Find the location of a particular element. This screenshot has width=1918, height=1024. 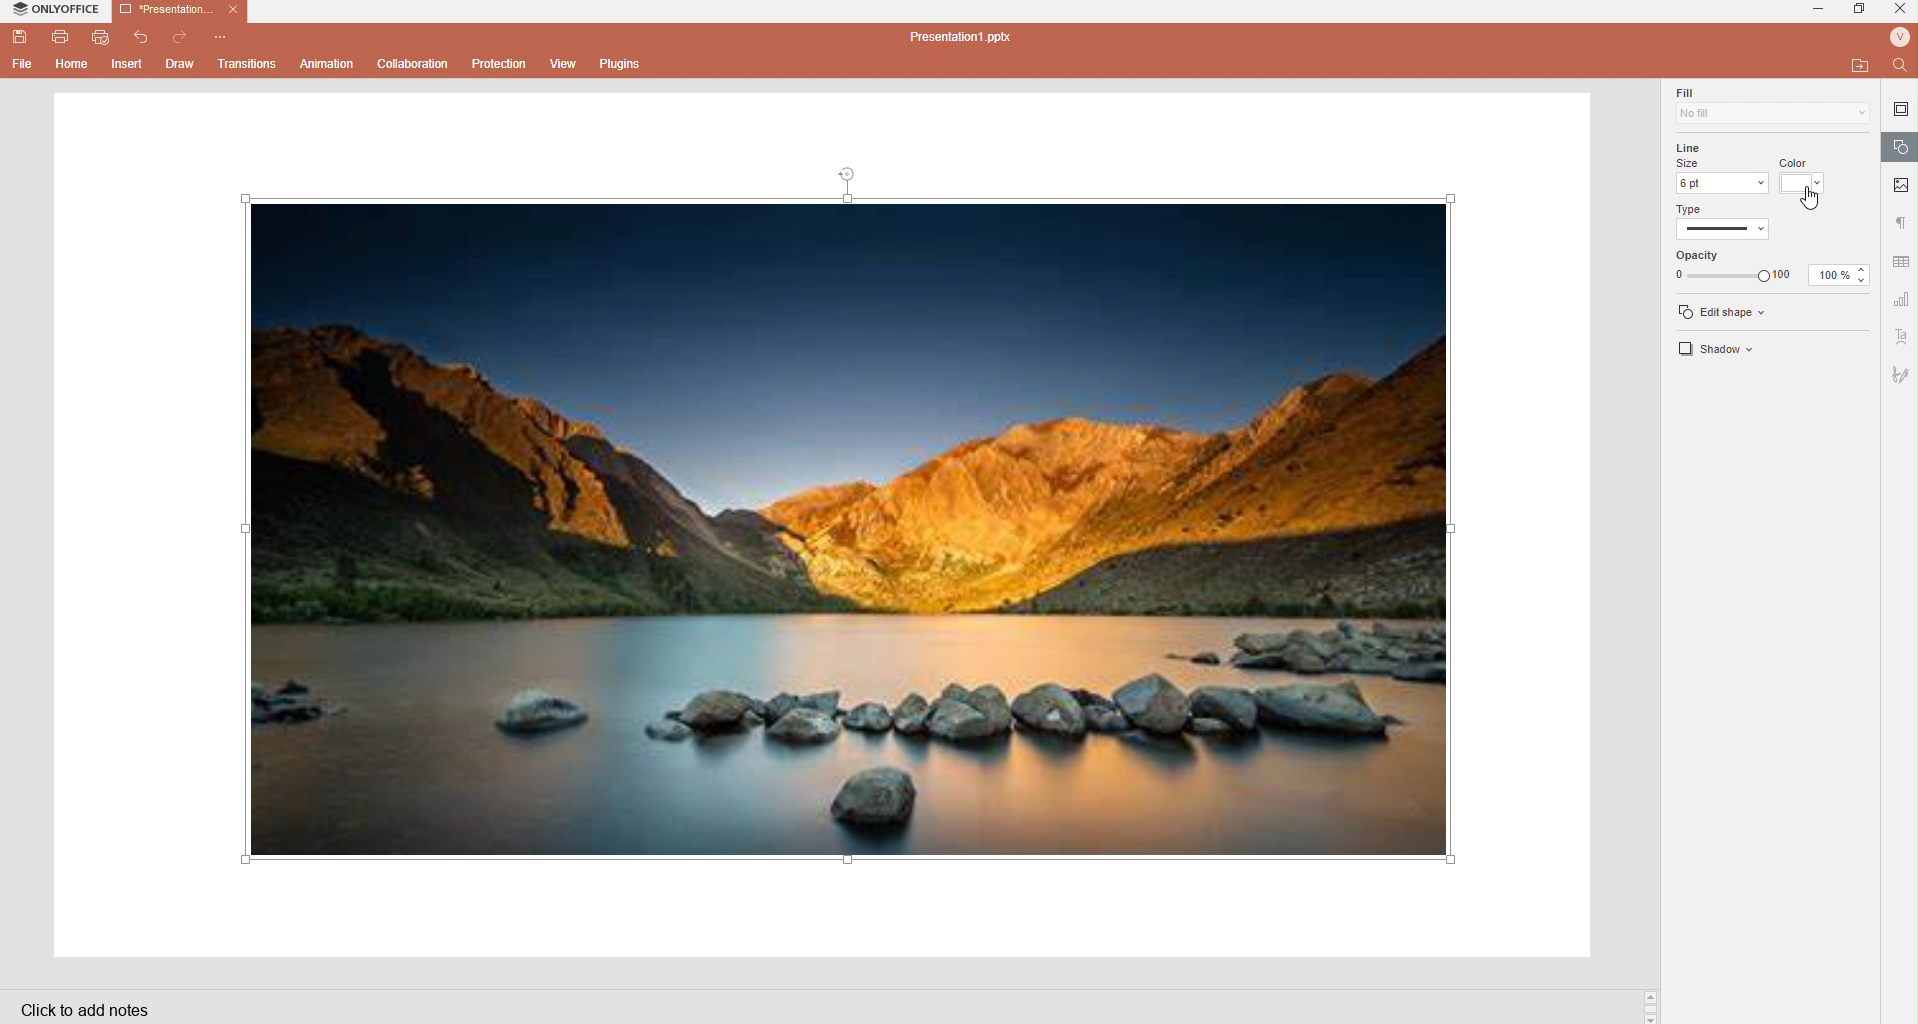

File is located at coordinates (20, 66).